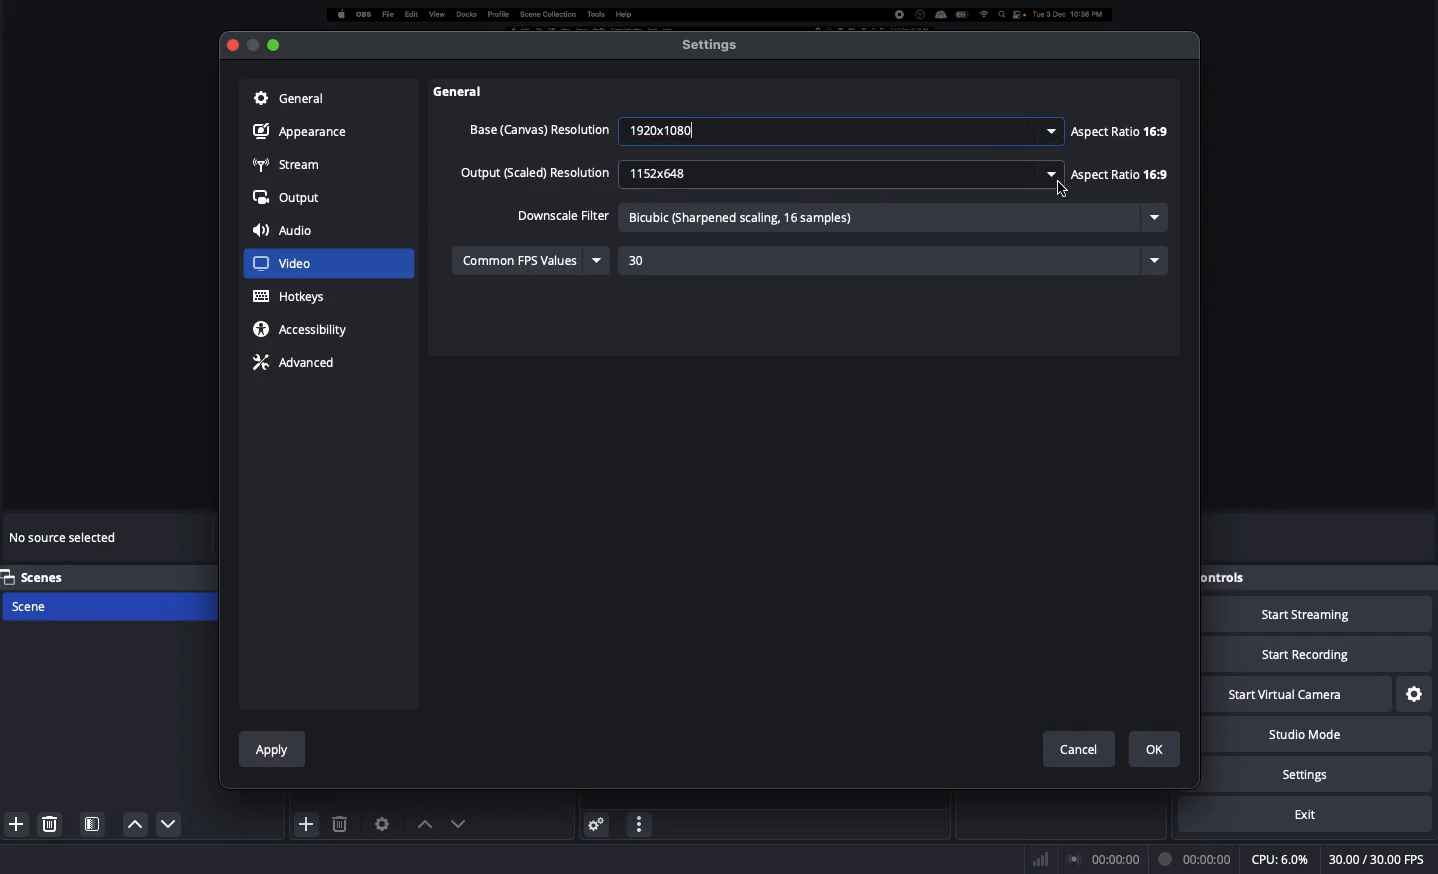 This screenshot has height=874, width=1438. Describe the element at coordinates (52, 823) in the screenshot. I see `Delete` at that location.